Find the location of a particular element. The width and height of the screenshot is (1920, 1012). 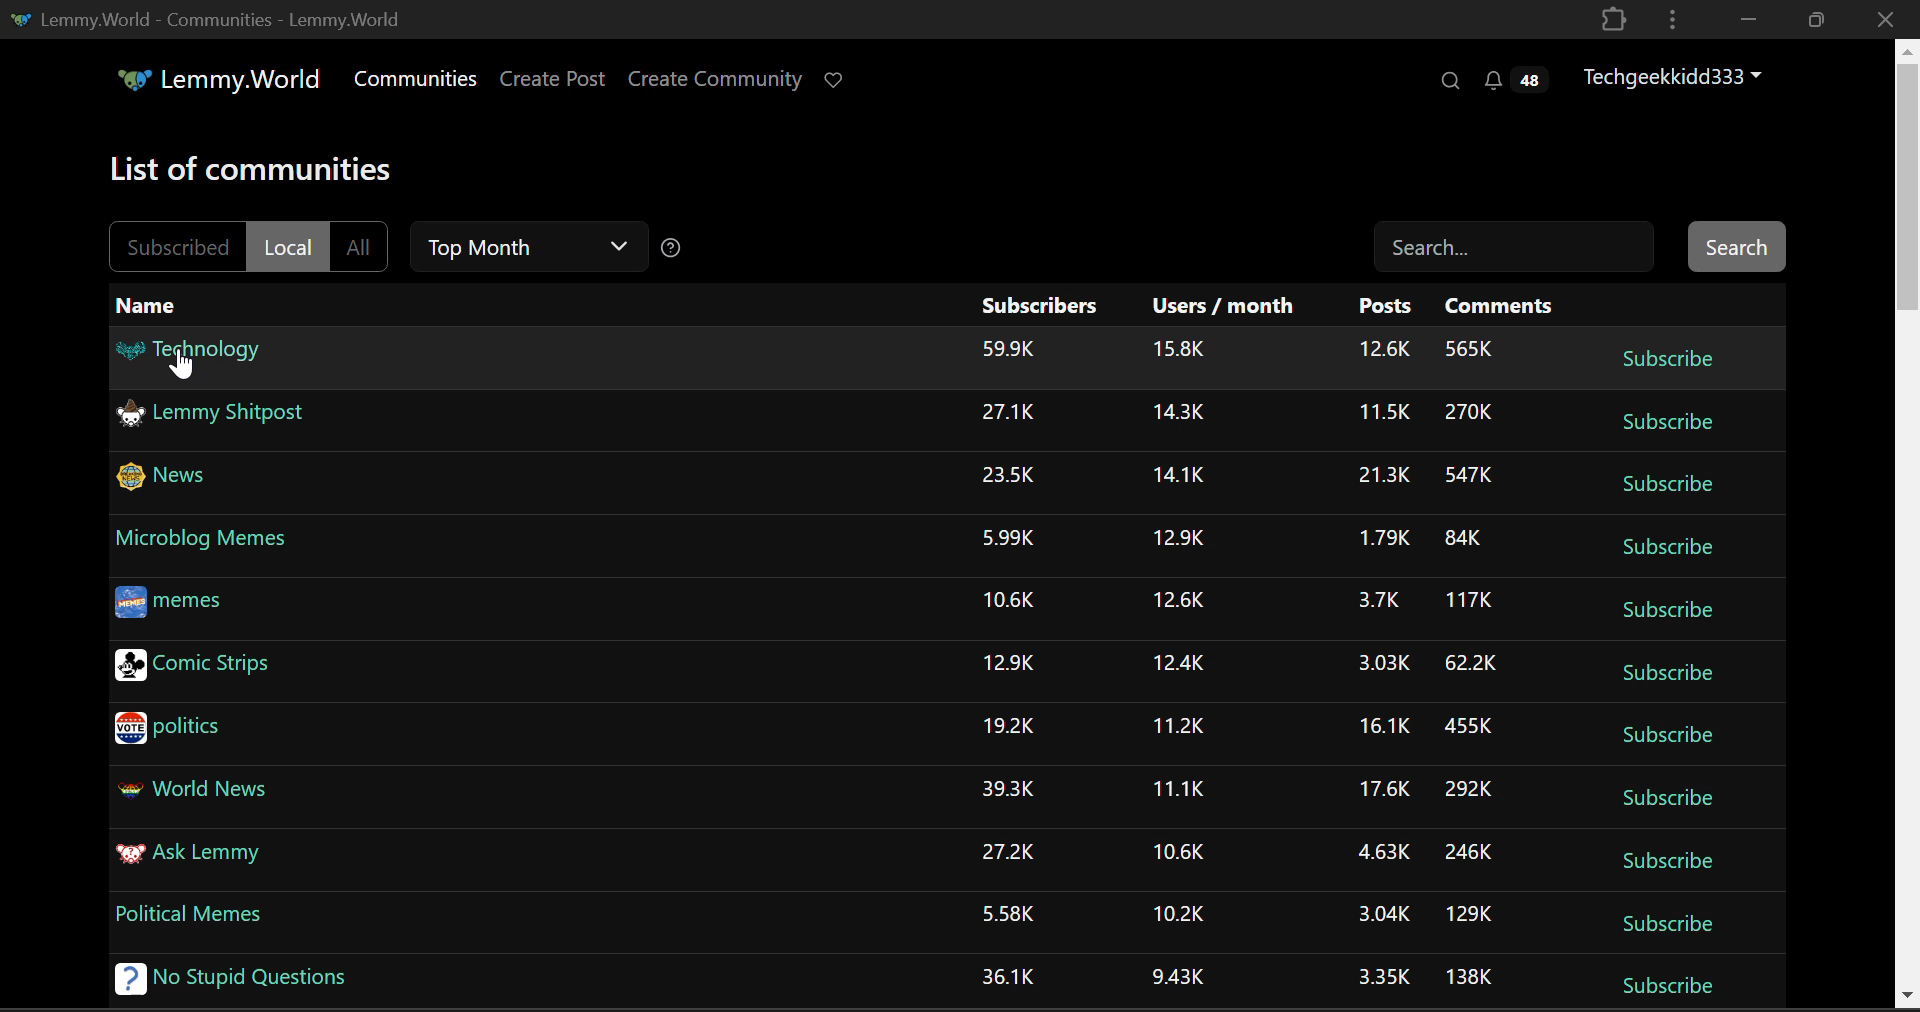

Amount is located at coordinates (1008, 601).